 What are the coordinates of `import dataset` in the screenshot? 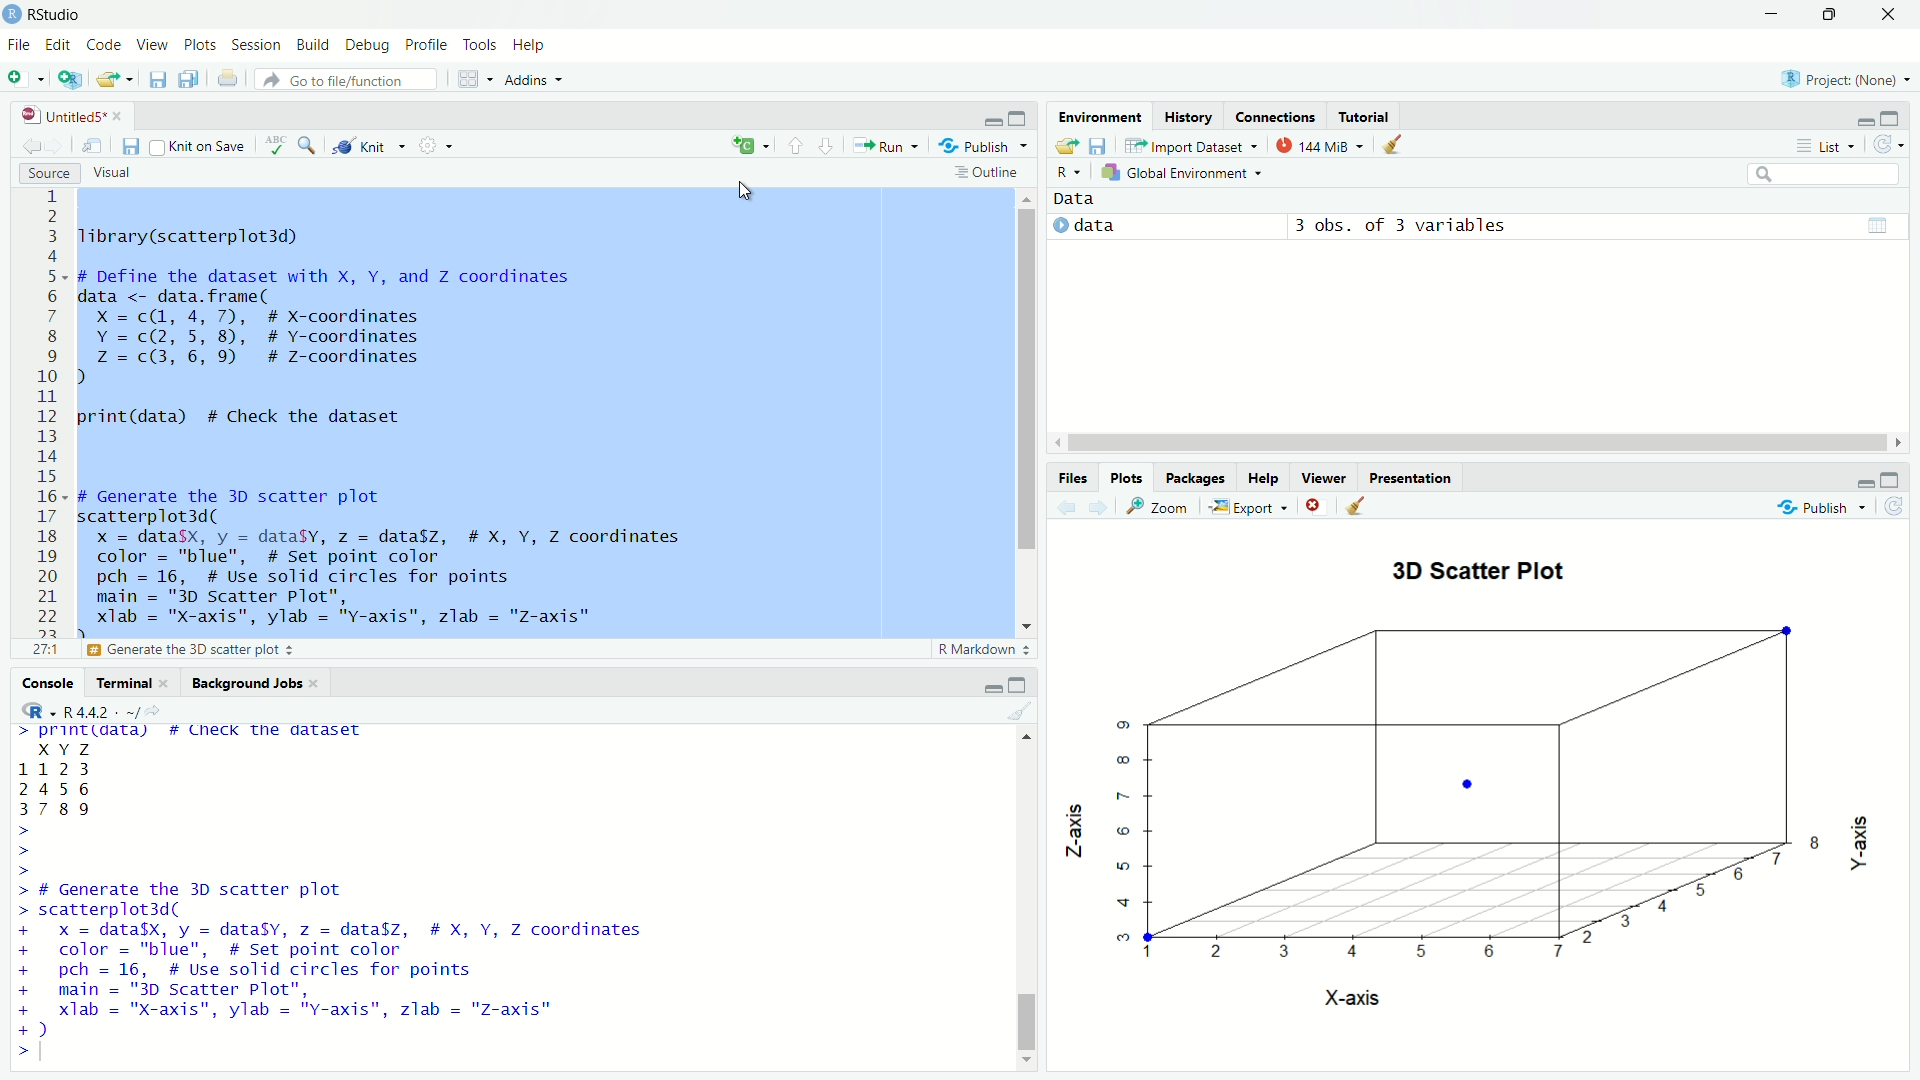 It's located at (1191, 145).